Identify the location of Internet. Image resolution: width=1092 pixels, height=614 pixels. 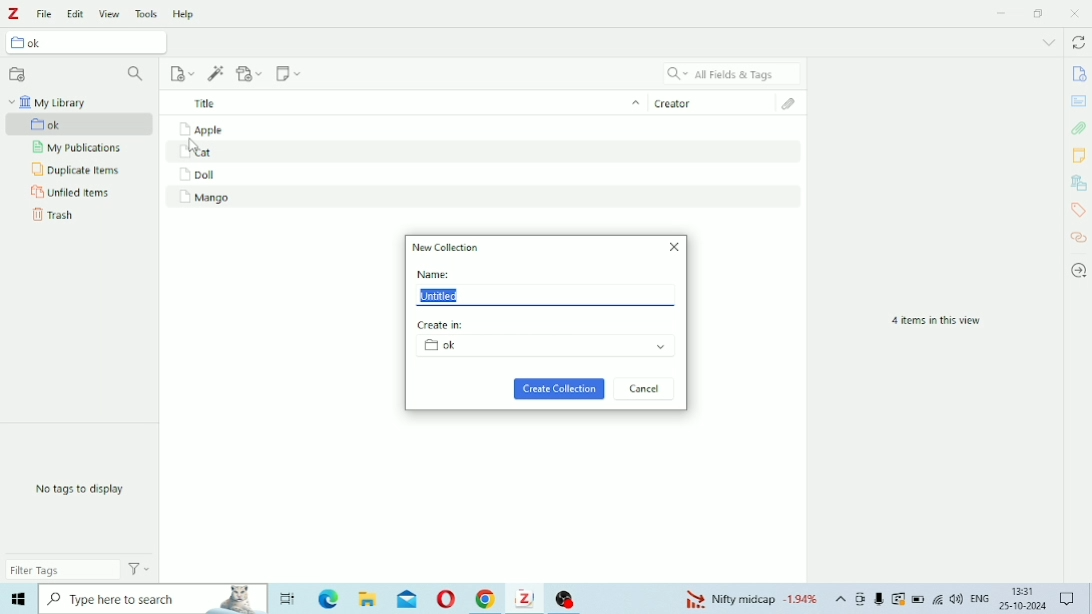
(938, 599).